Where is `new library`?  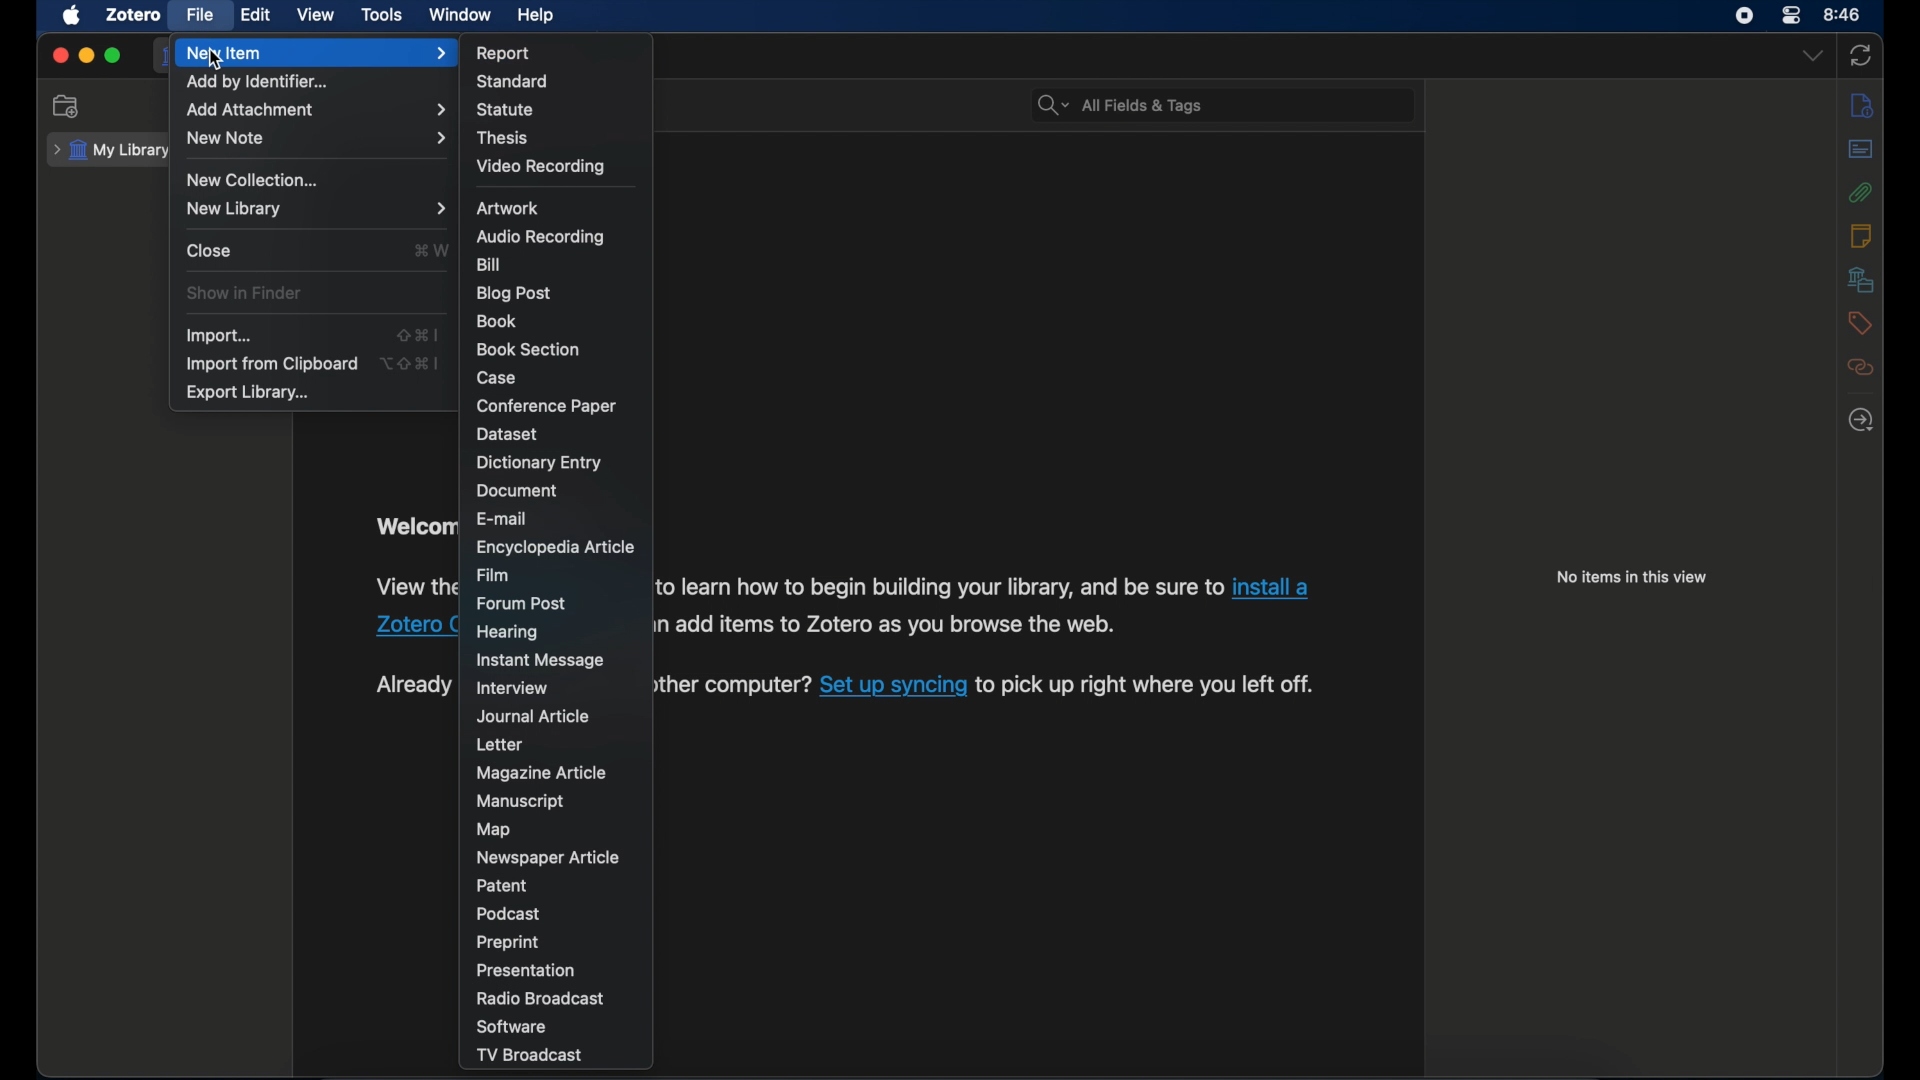 new library is located at coordinates (314, 210).